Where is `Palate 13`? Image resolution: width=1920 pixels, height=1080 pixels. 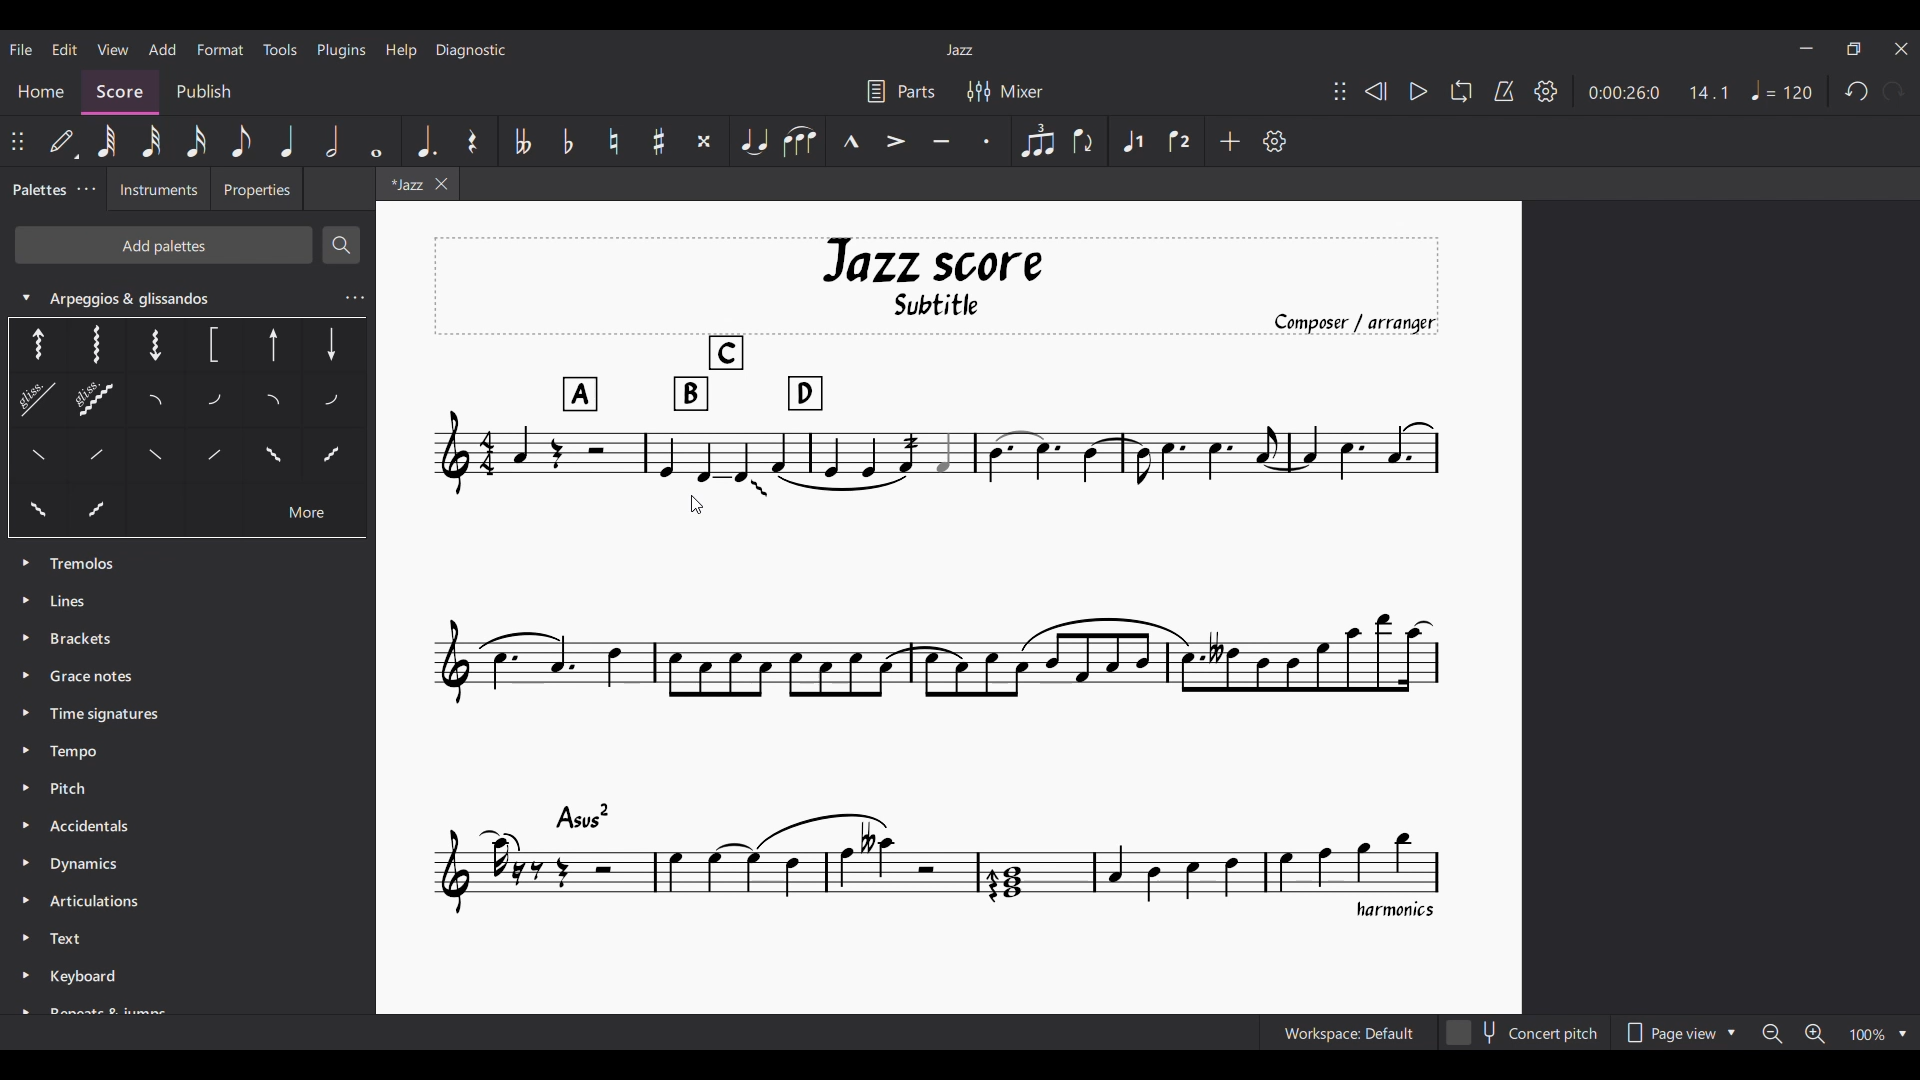
Palate 13 is located at coordinates (334, 400).